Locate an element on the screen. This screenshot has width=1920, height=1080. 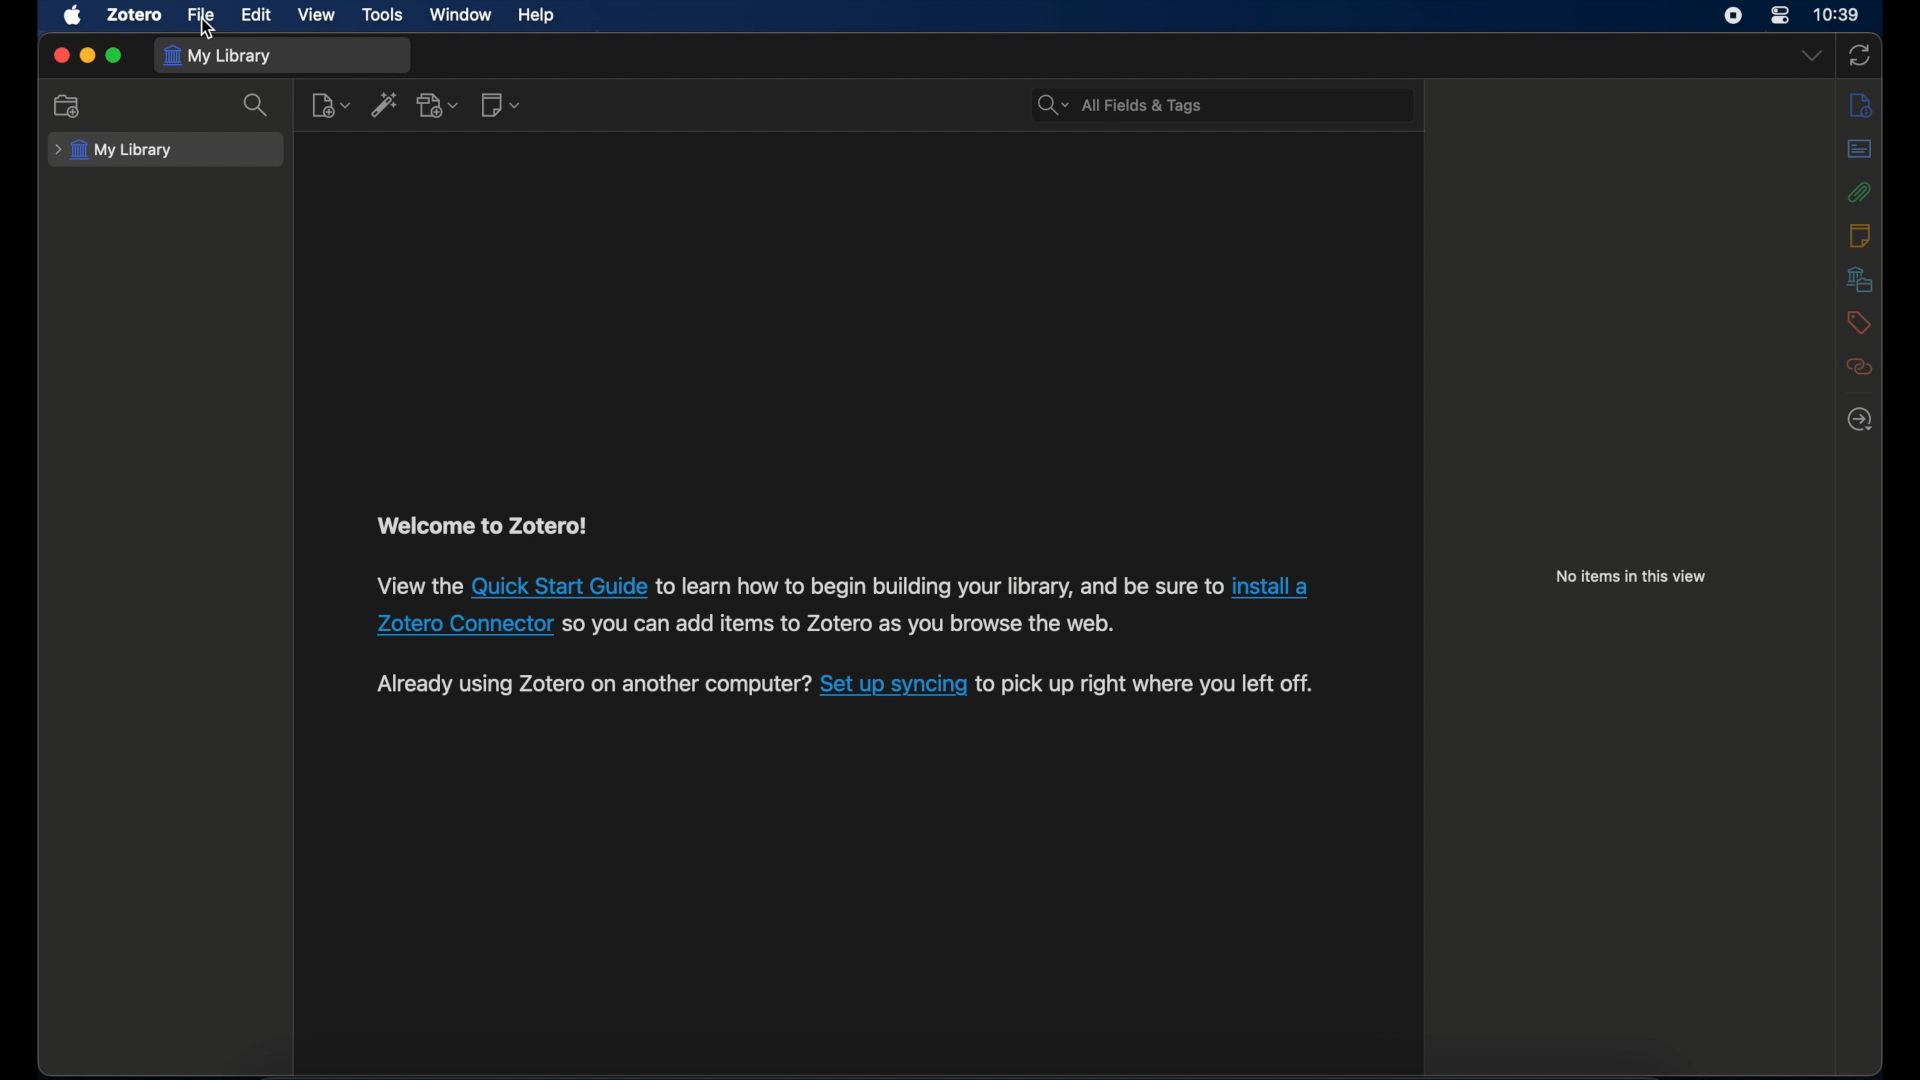
view is located at coordinates (318, 15).